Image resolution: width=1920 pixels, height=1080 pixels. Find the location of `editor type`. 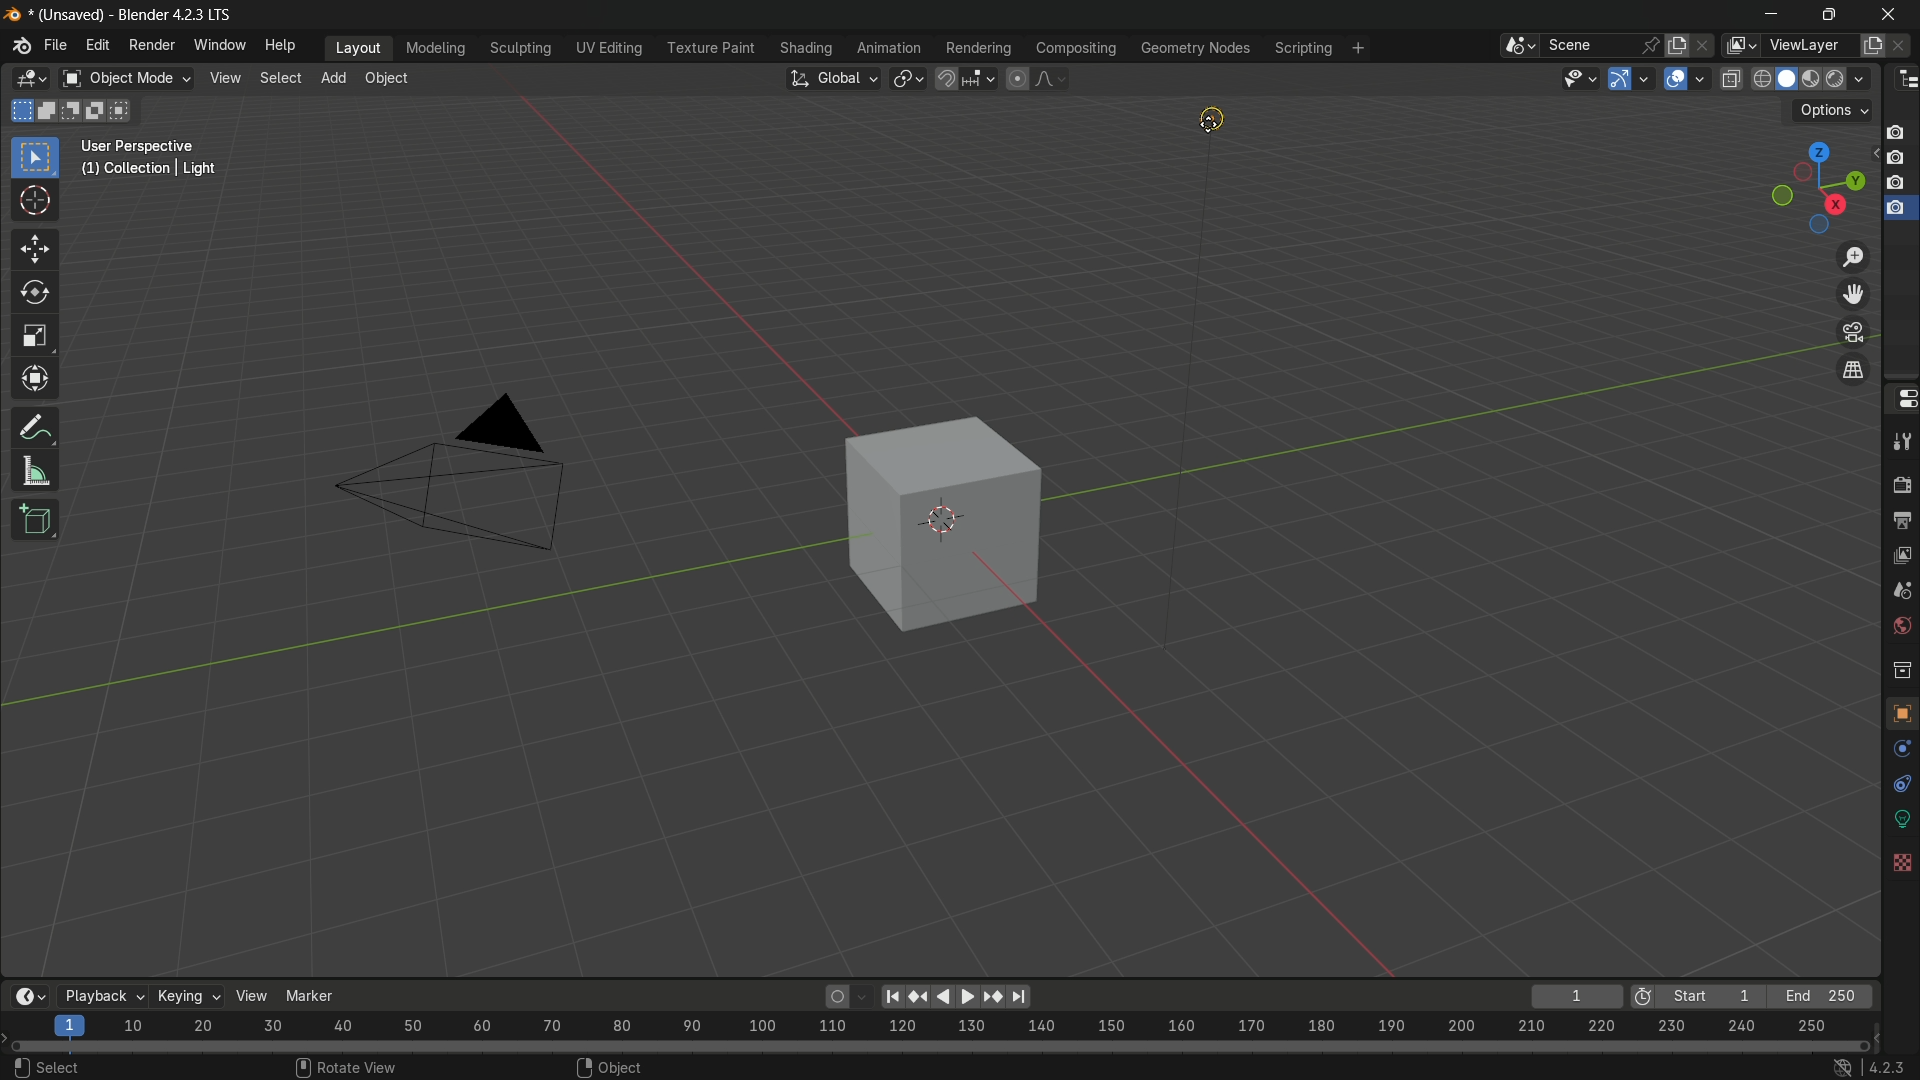

editor type is located at coordinates (32, 78).